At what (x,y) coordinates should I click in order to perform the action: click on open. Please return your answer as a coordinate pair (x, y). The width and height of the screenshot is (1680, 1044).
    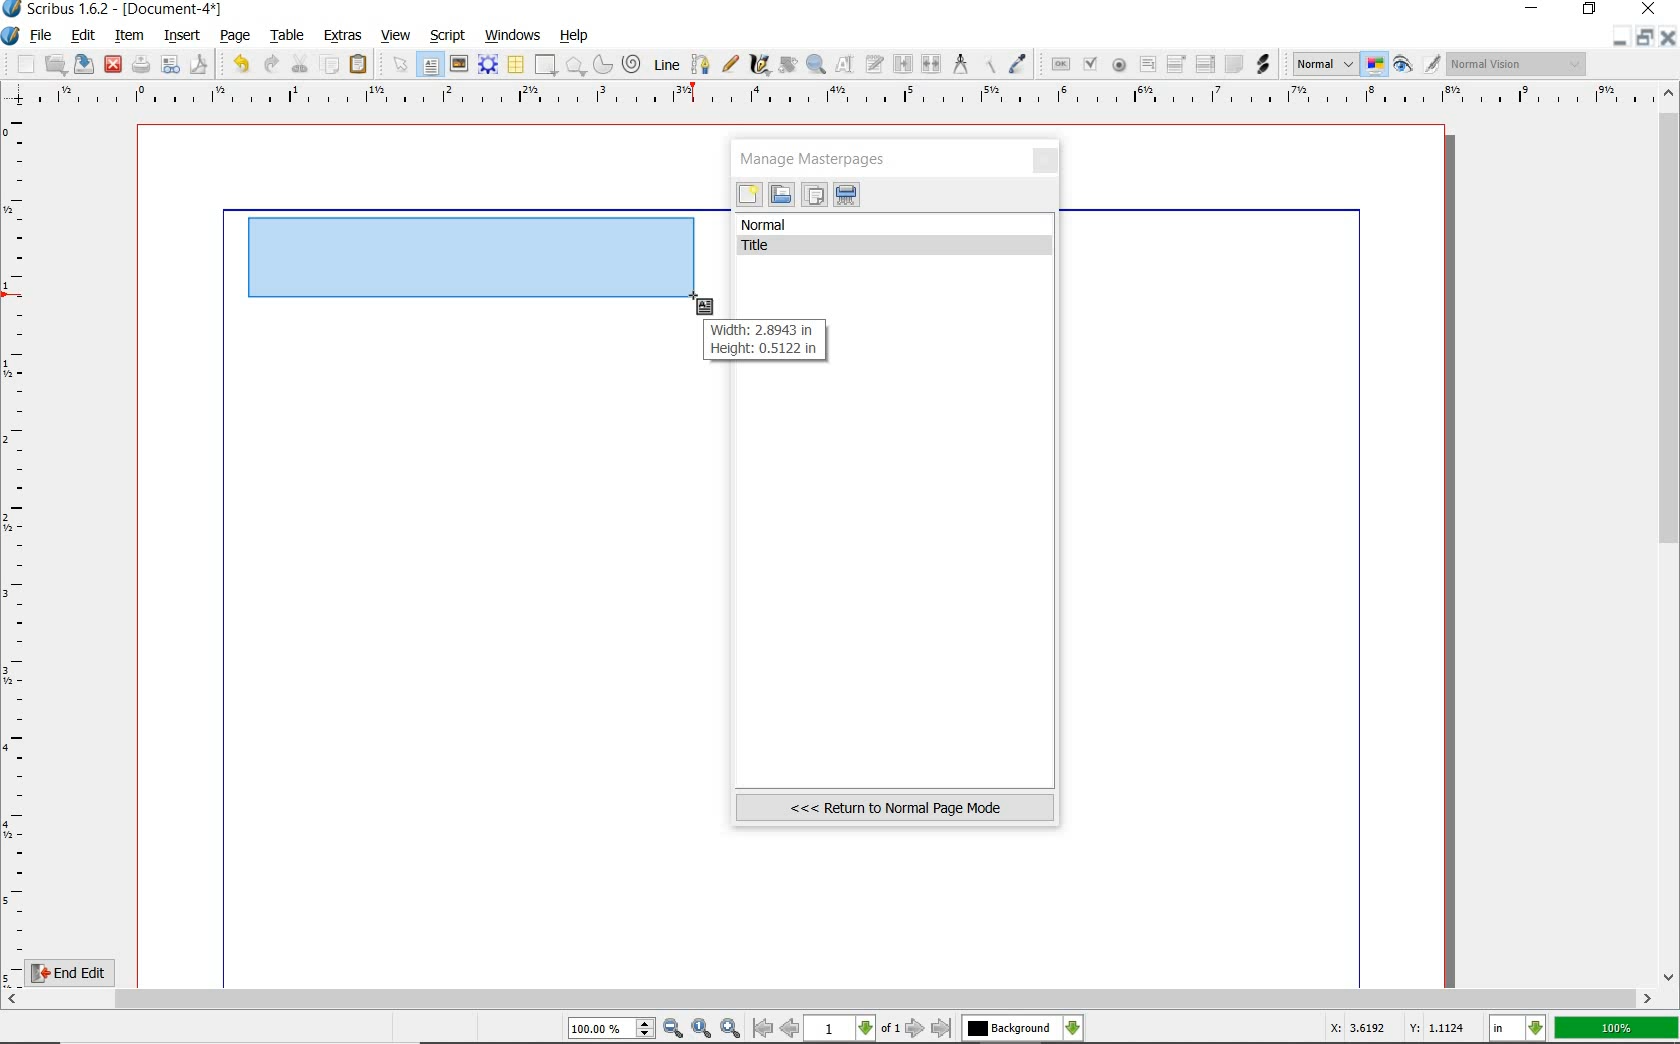
    Looking at the image, I should click on (56, 64).